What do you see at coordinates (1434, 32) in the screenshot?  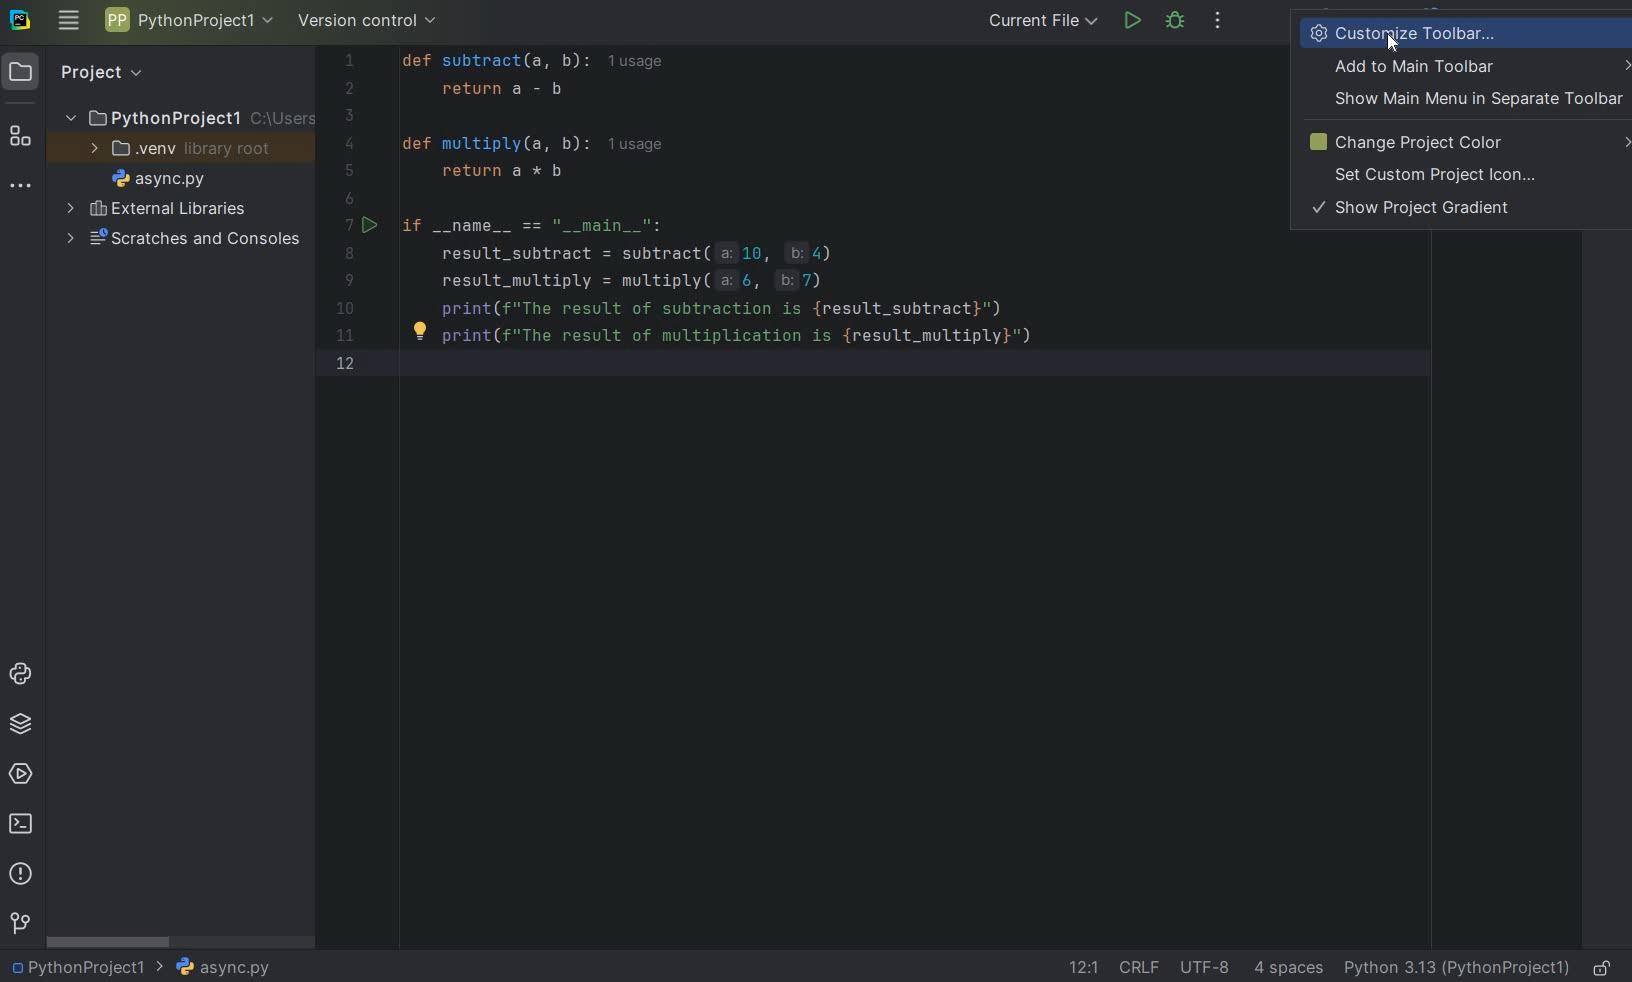 I see `CUSTOMIZE TOOLBAR` at bounding box center [1434, 32].